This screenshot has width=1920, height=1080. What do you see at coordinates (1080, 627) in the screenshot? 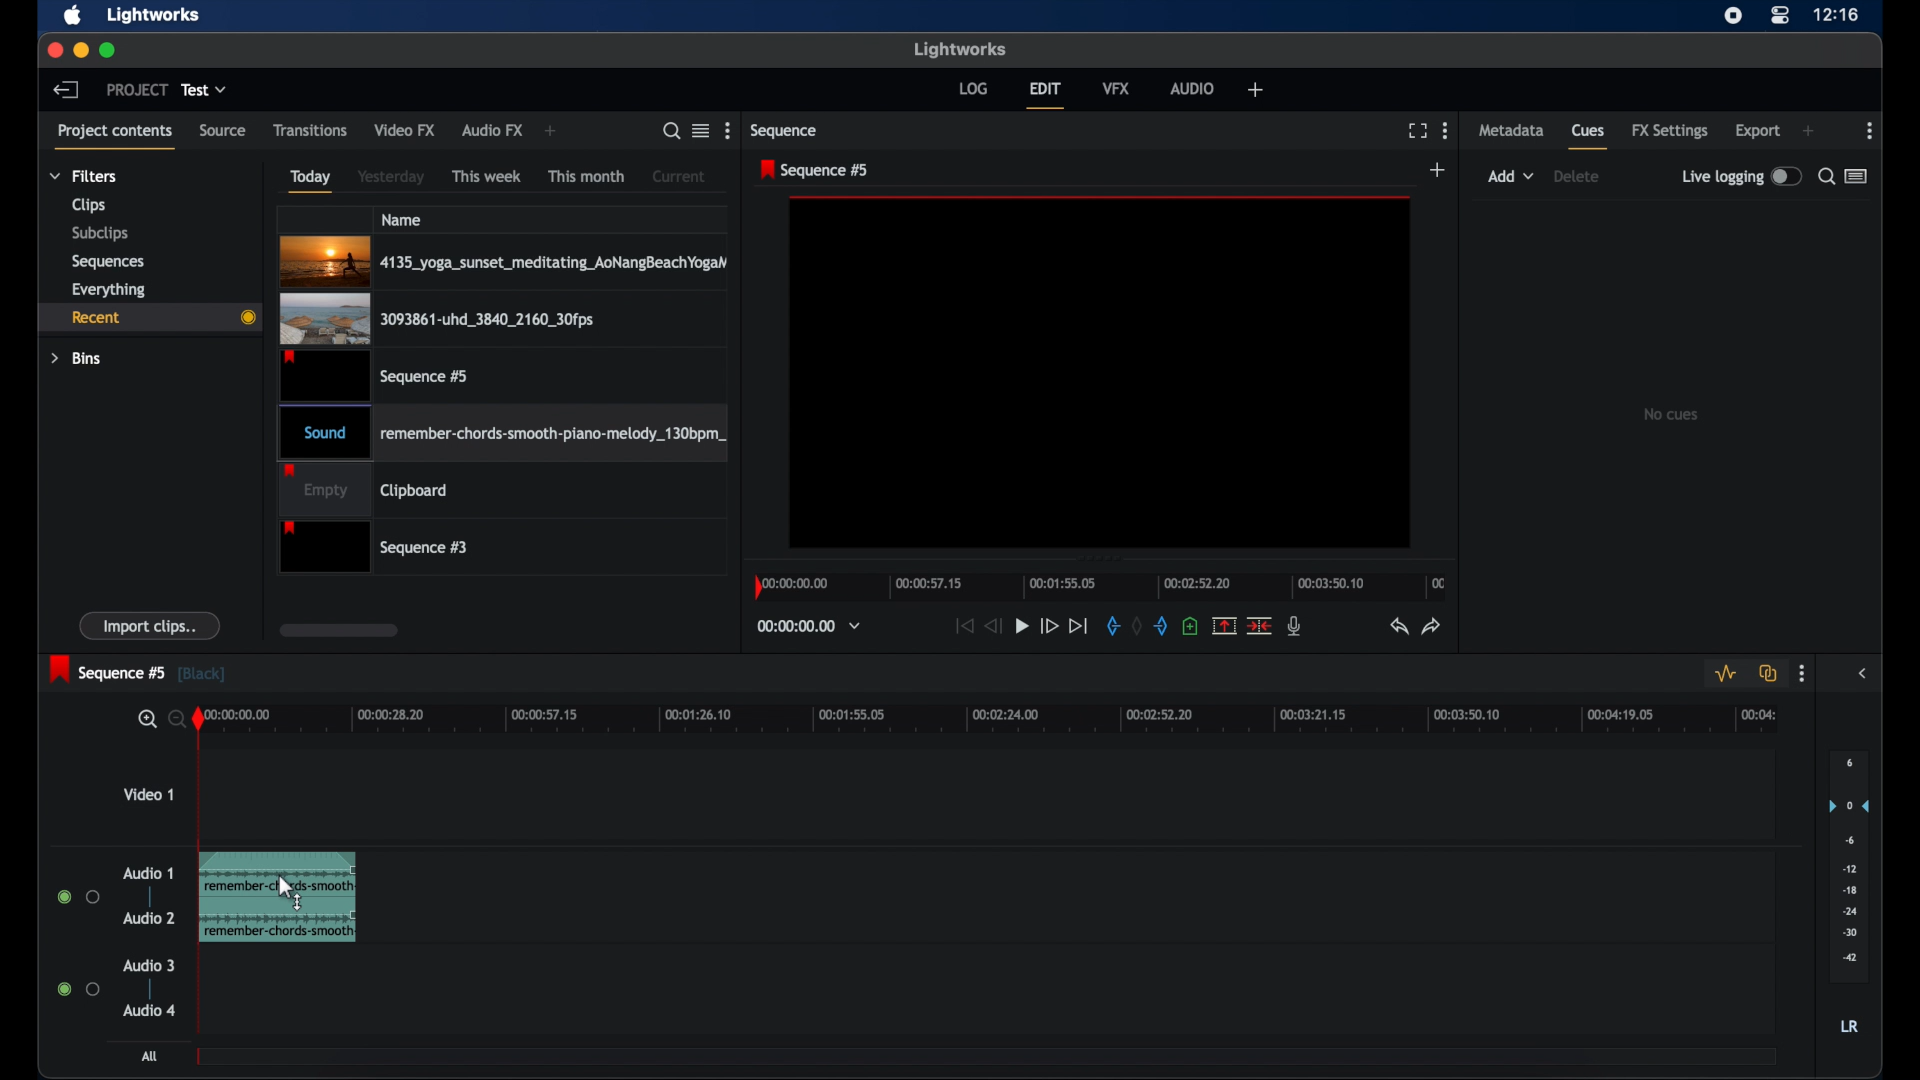
I see `jump to end` at bounding box center [1080, 627].